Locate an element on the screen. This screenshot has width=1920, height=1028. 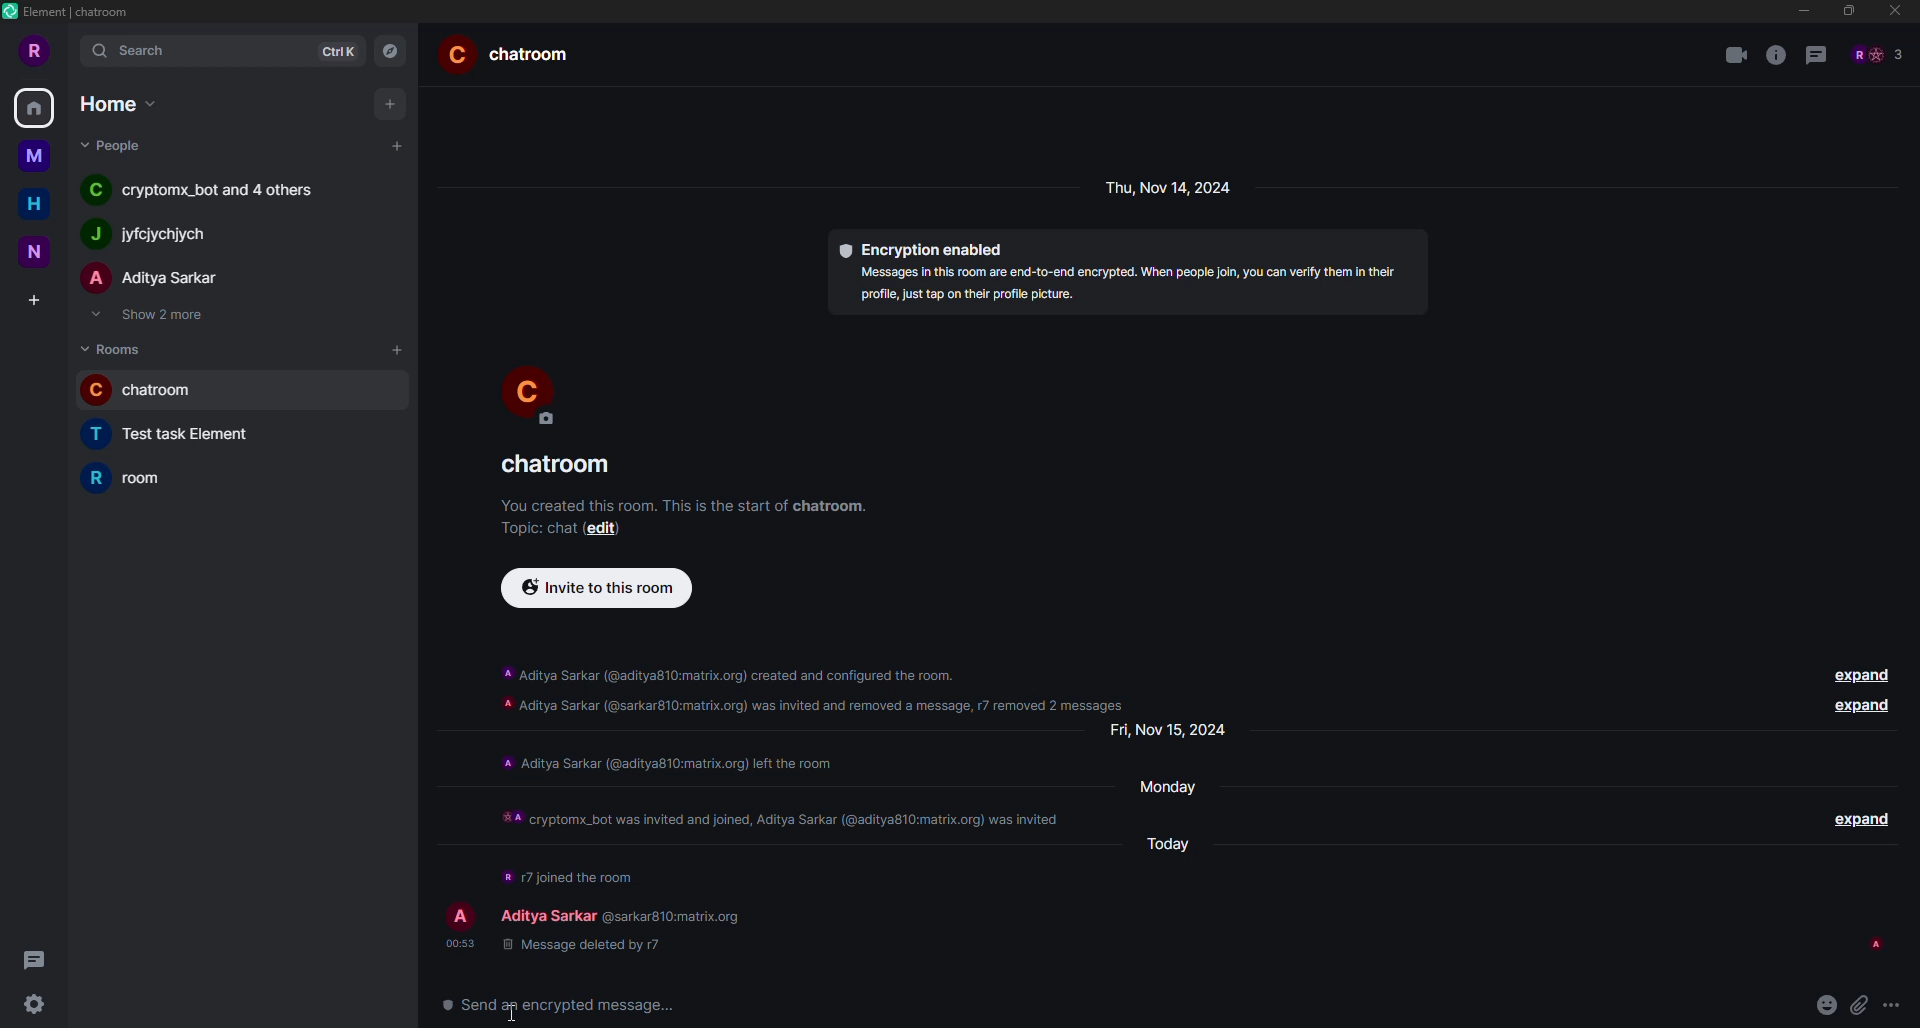
ctrlK is located at coordinates (334, 51).